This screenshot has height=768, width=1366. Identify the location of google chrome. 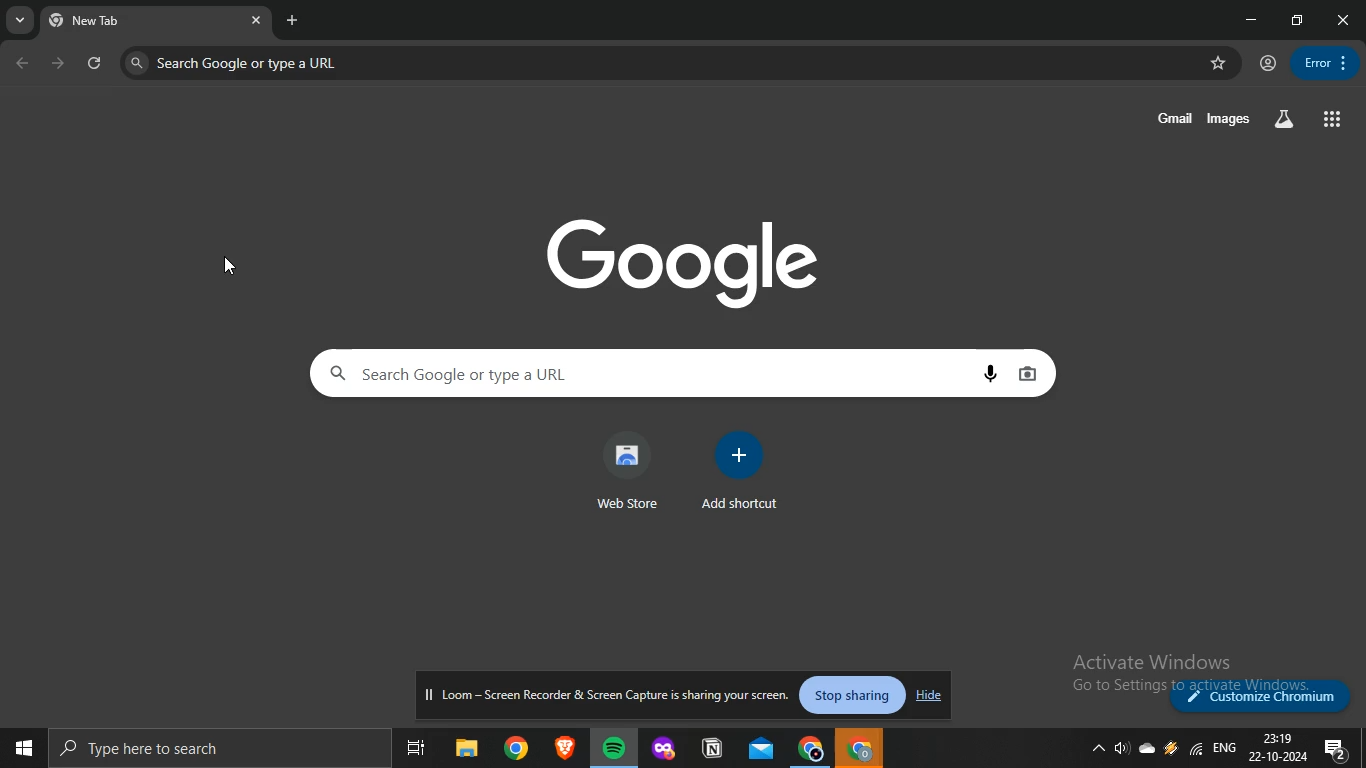
(516, 746).